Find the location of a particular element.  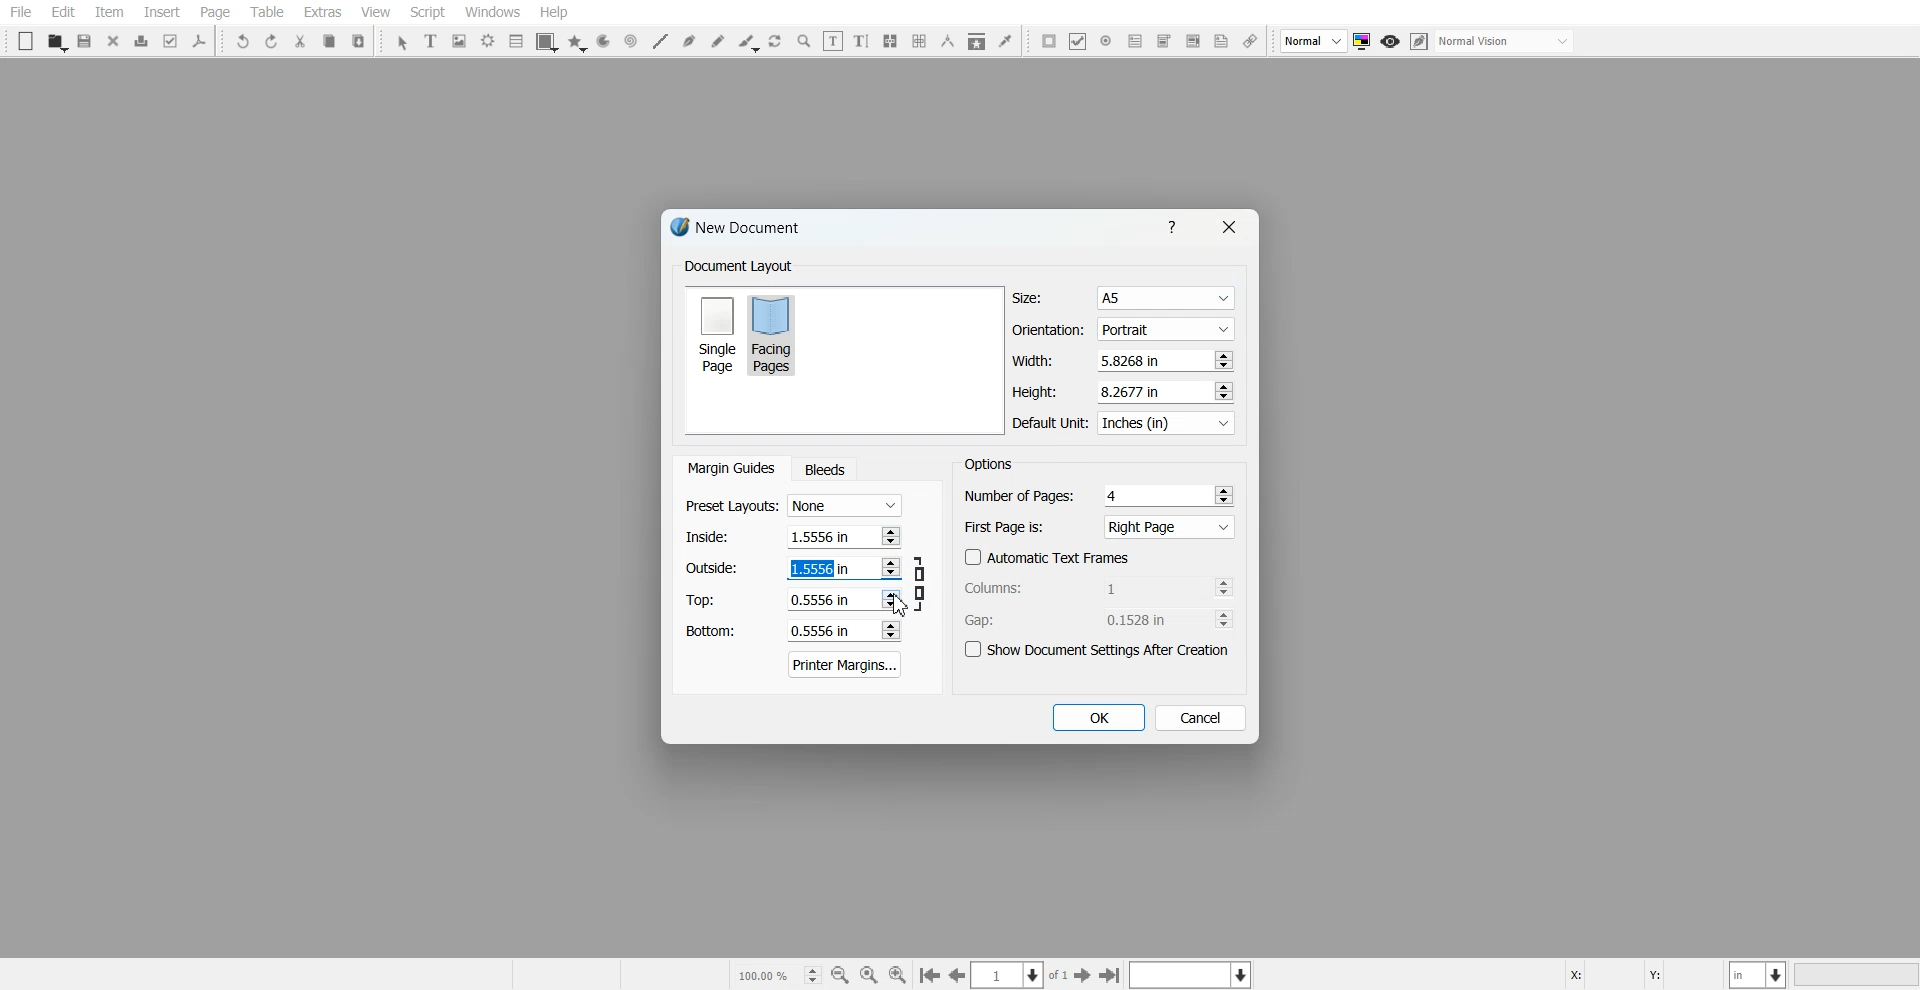

Print is located at coordinates (142, 41).